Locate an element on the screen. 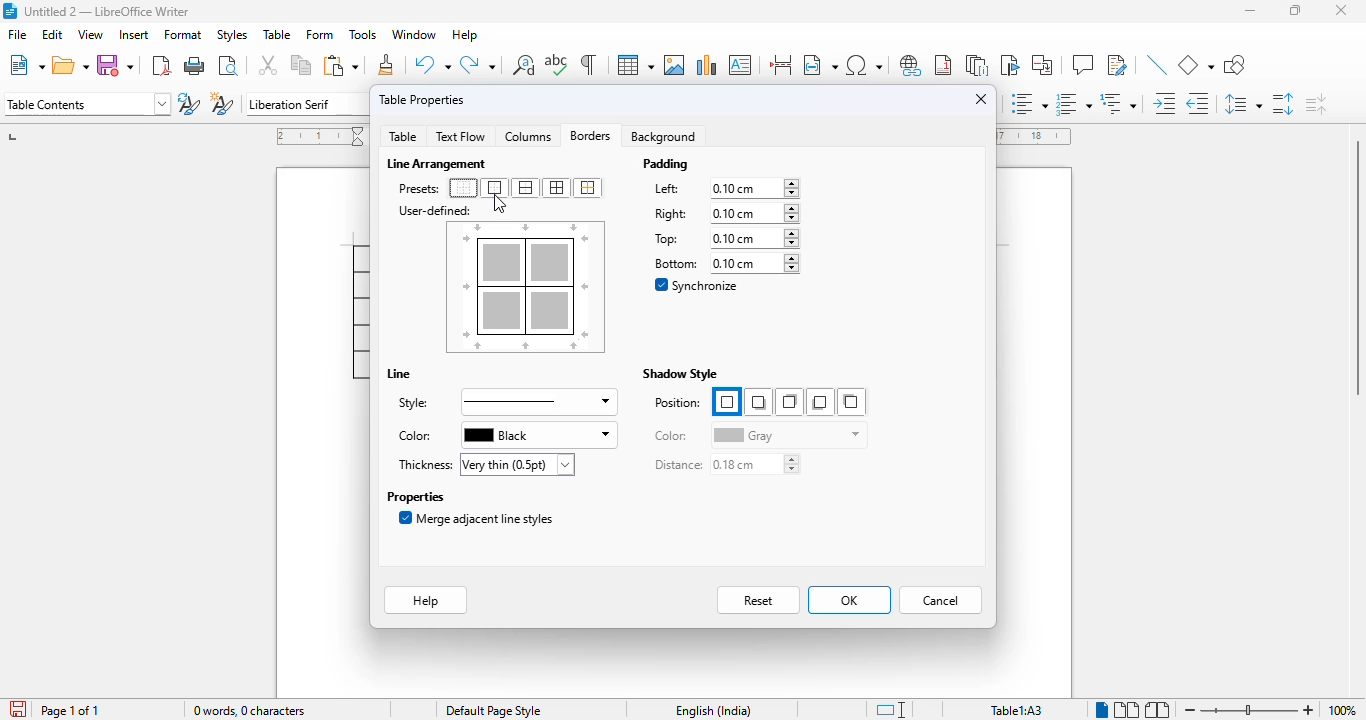 The image size is (1366, 720). preview box is located at coordinates (527, 287).